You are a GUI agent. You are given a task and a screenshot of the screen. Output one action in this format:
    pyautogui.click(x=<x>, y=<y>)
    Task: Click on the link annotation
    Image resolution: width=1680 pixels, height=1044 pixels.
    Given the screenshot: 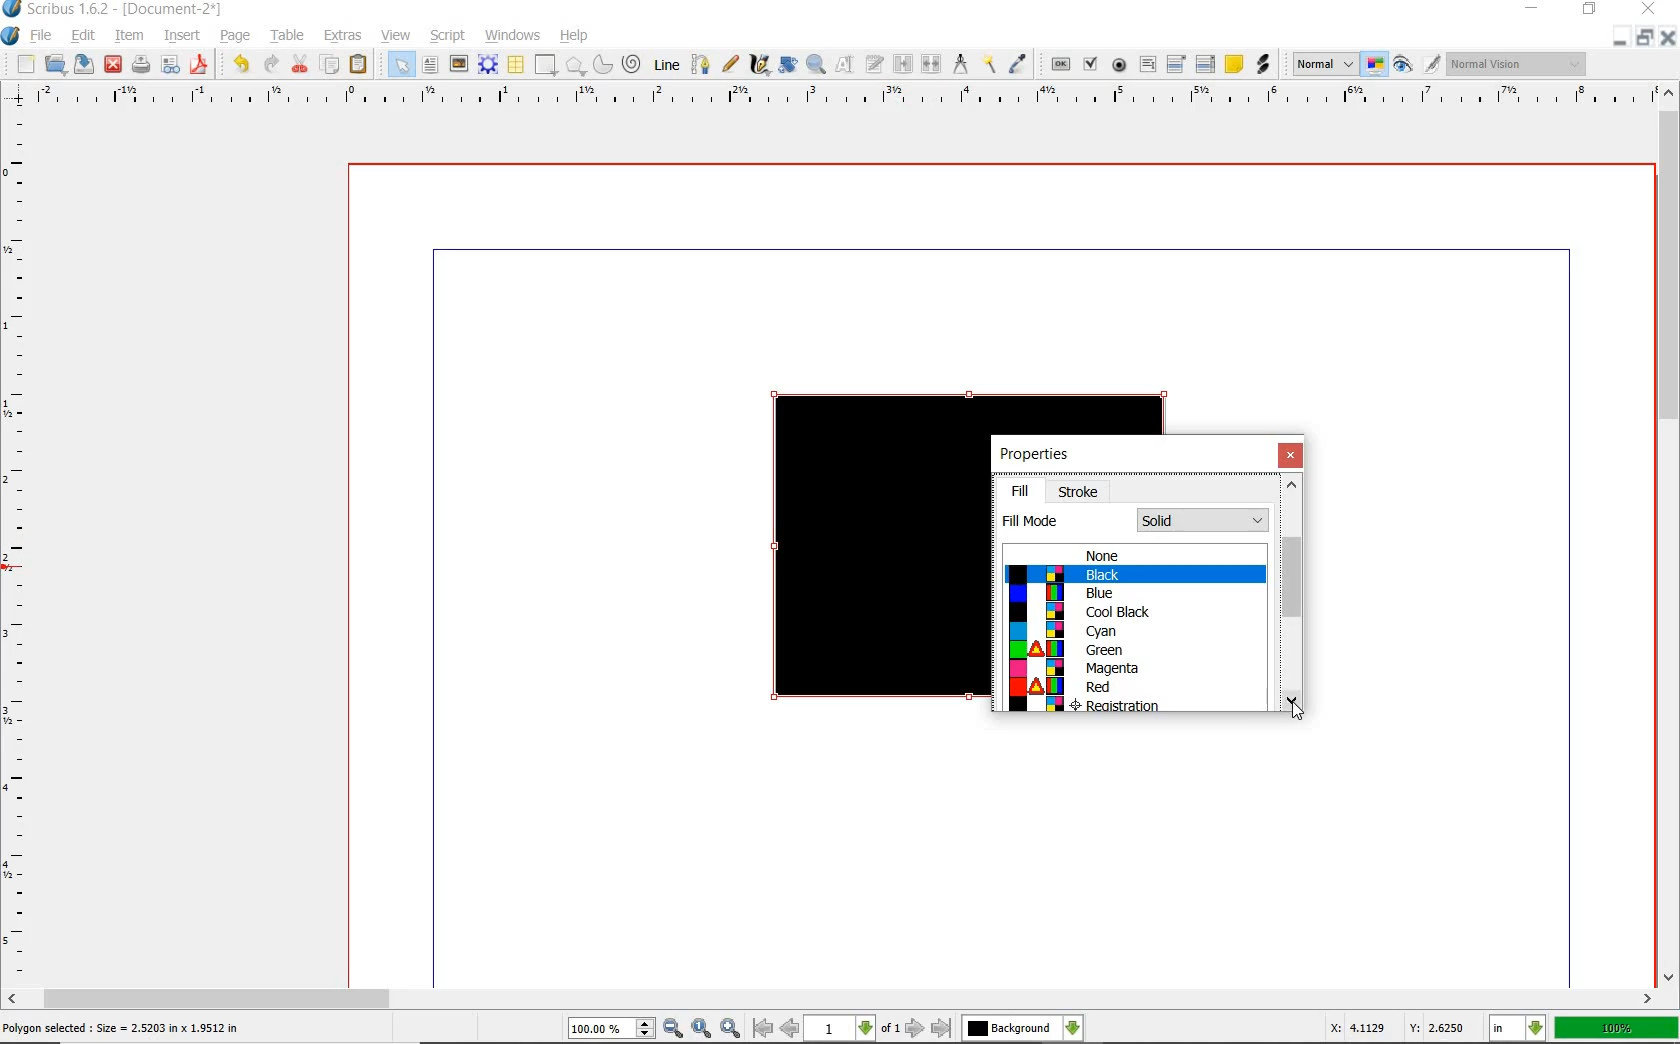 What is the action you would take?
    pyautogui.click(x=1263, y=65)
    